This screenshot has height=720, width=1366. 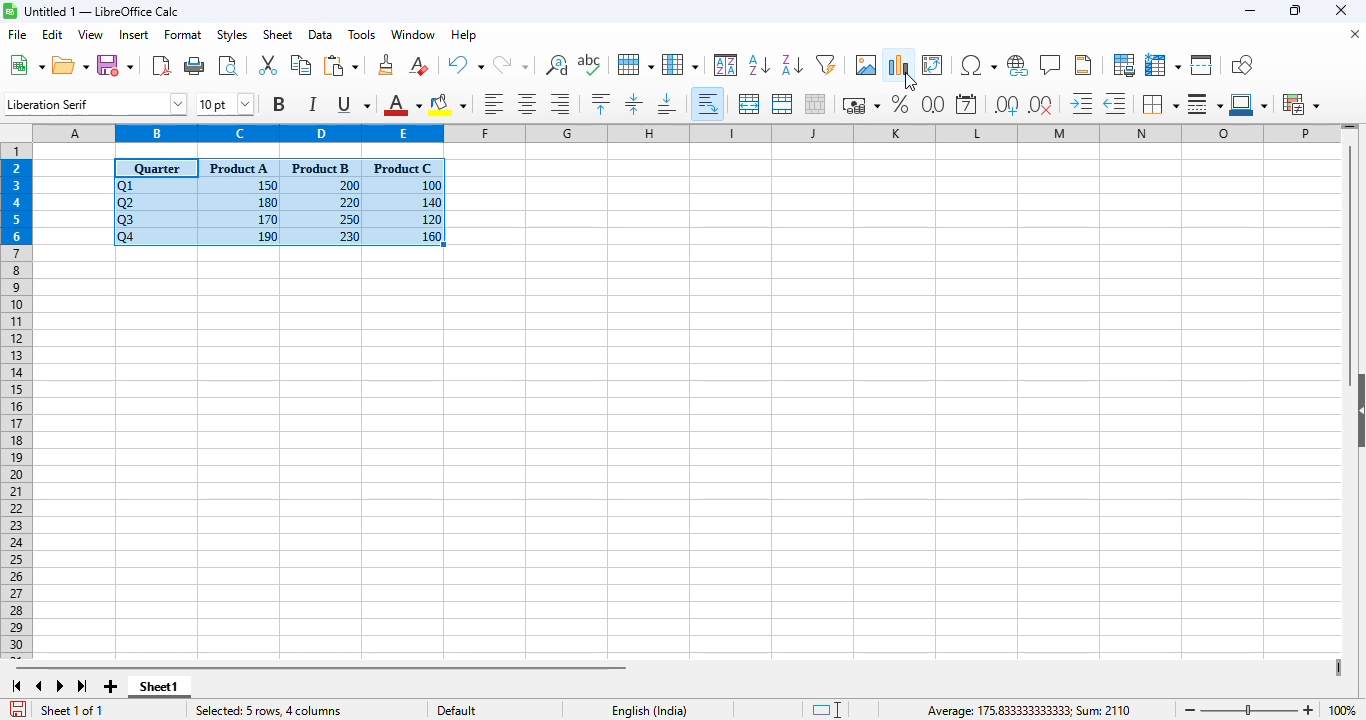 I want to click on text language, so click(x=650, y=709).